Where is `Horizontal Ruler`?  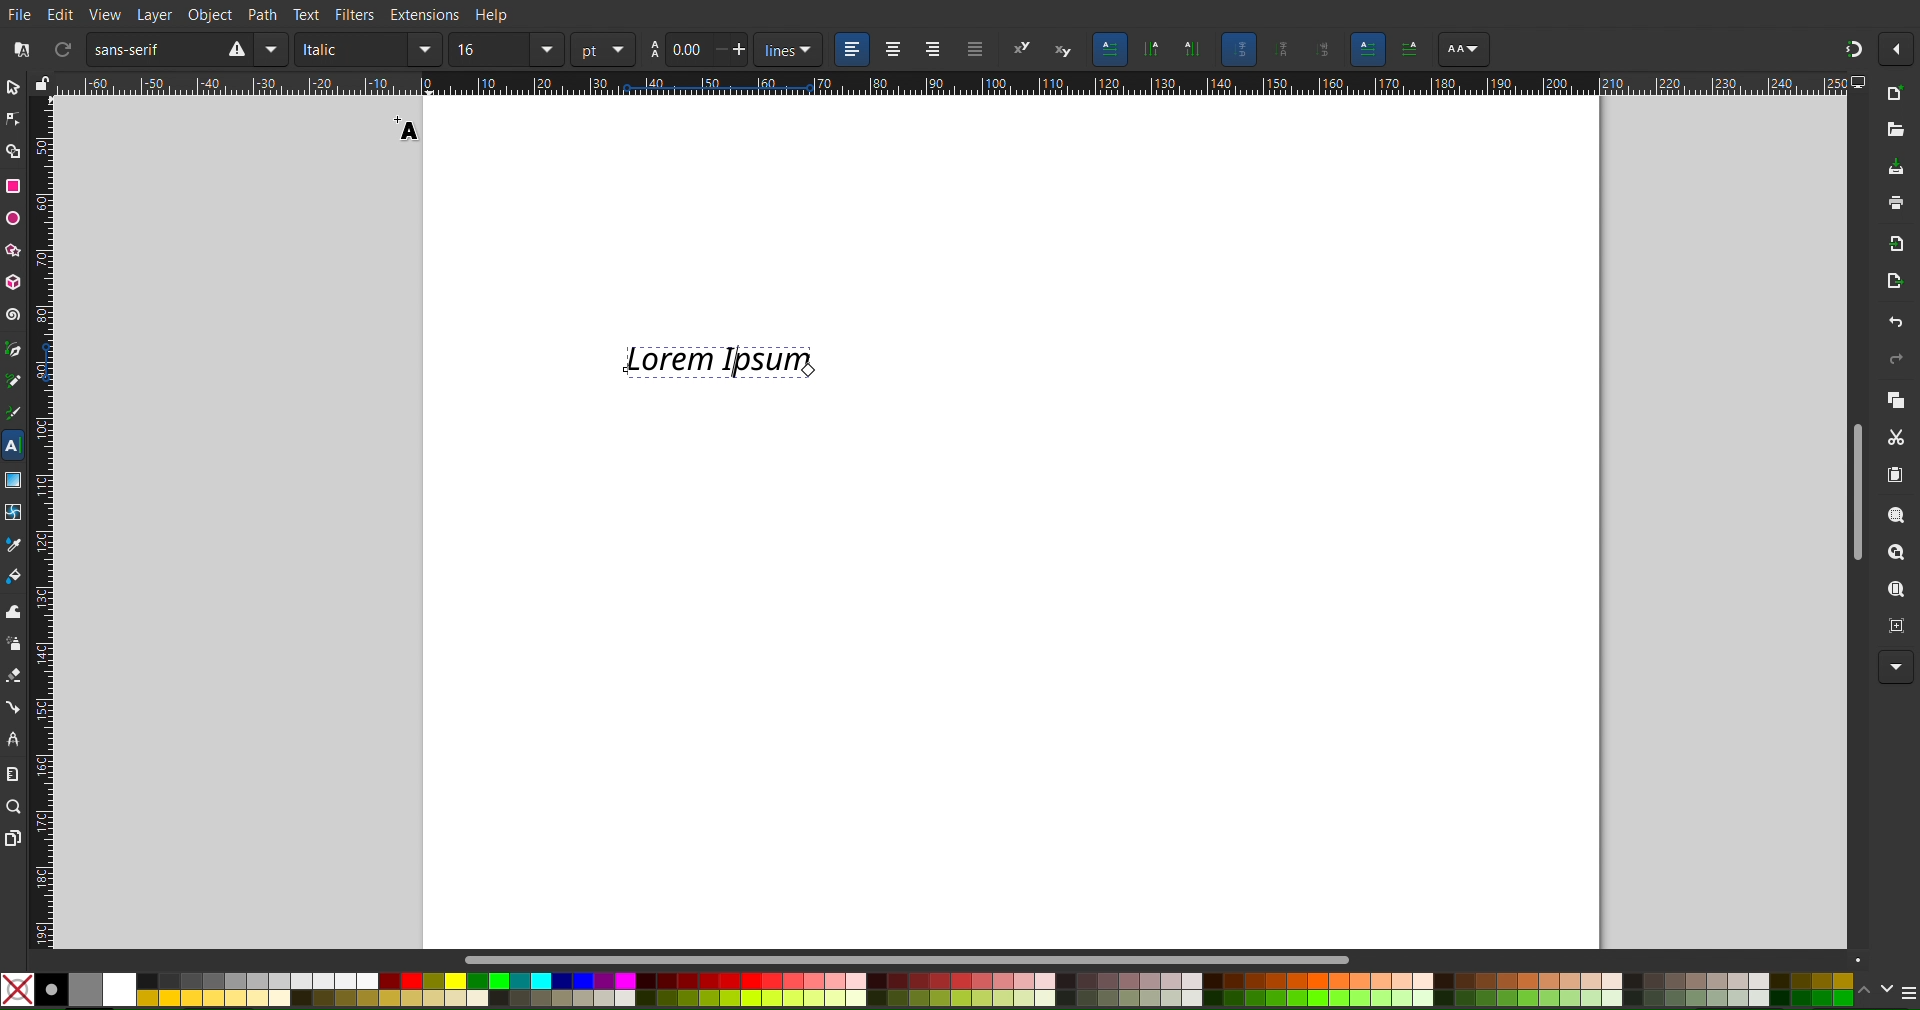
Horizontal Ruler is located at coordinates (962, 85).